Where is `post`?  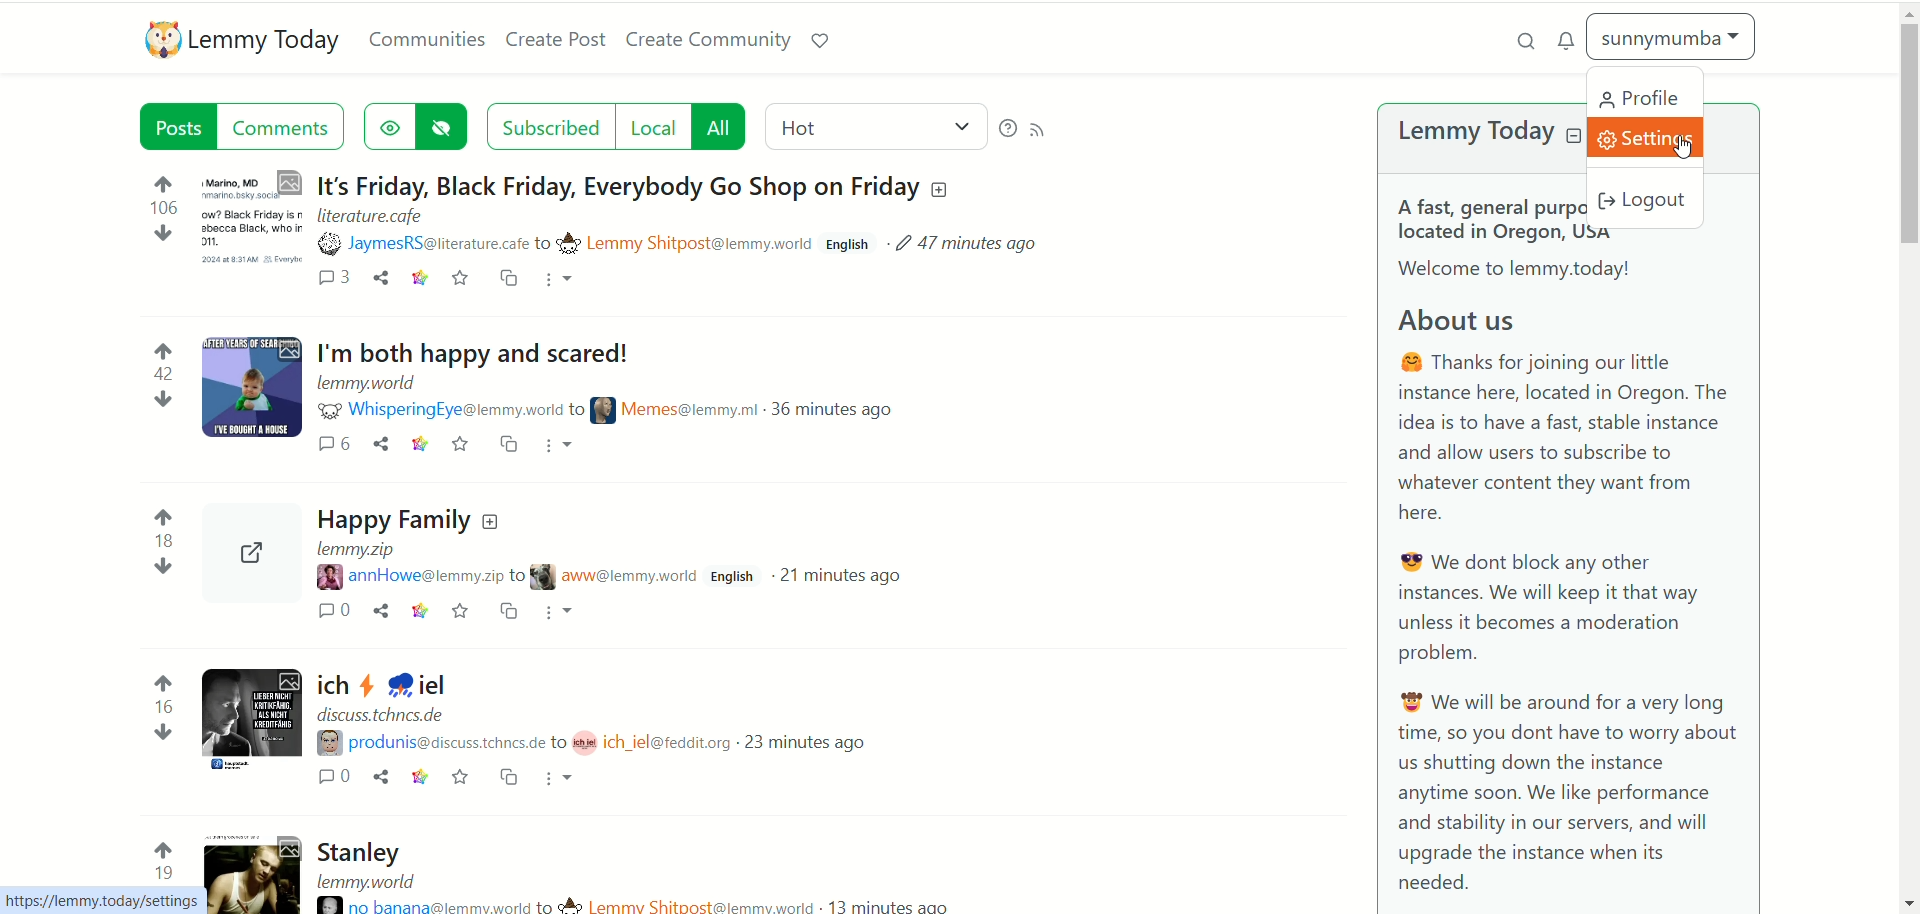
post is located at coordinates (645, 216).